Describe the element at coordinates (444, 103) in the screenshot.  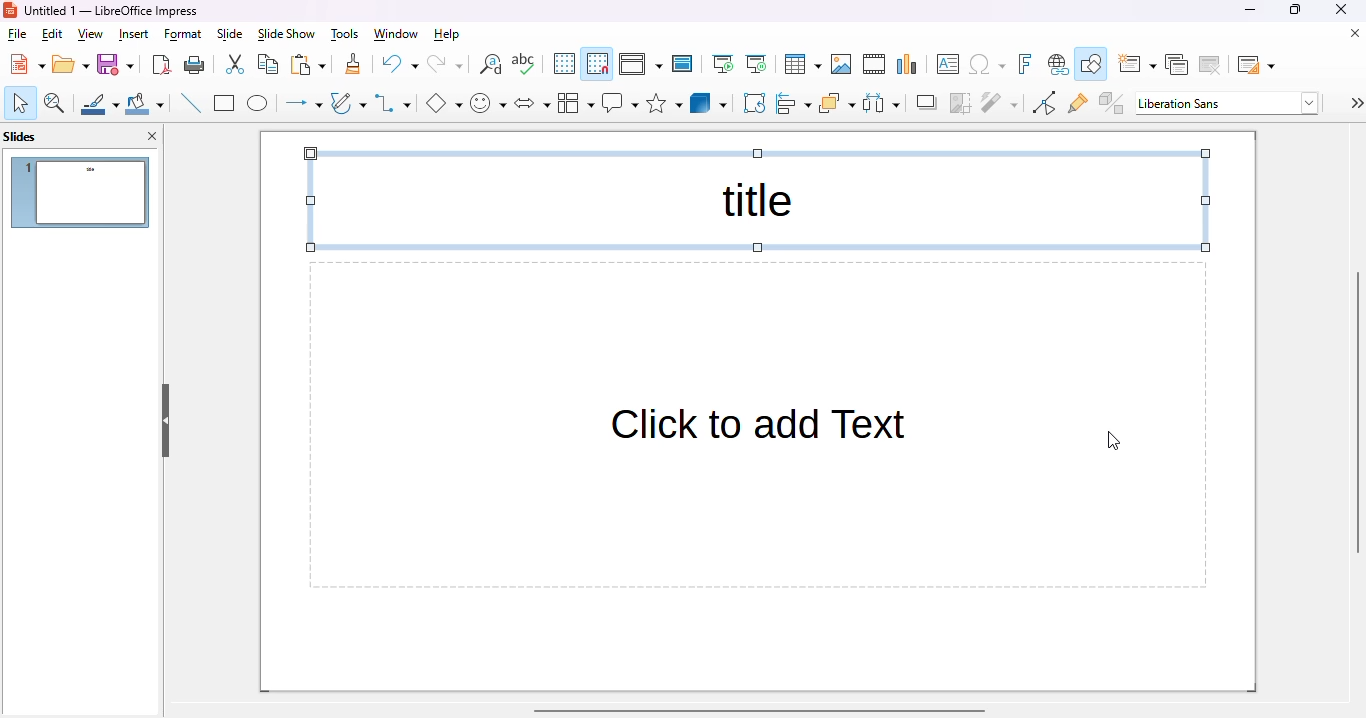
I see `basic shapes` at that location.